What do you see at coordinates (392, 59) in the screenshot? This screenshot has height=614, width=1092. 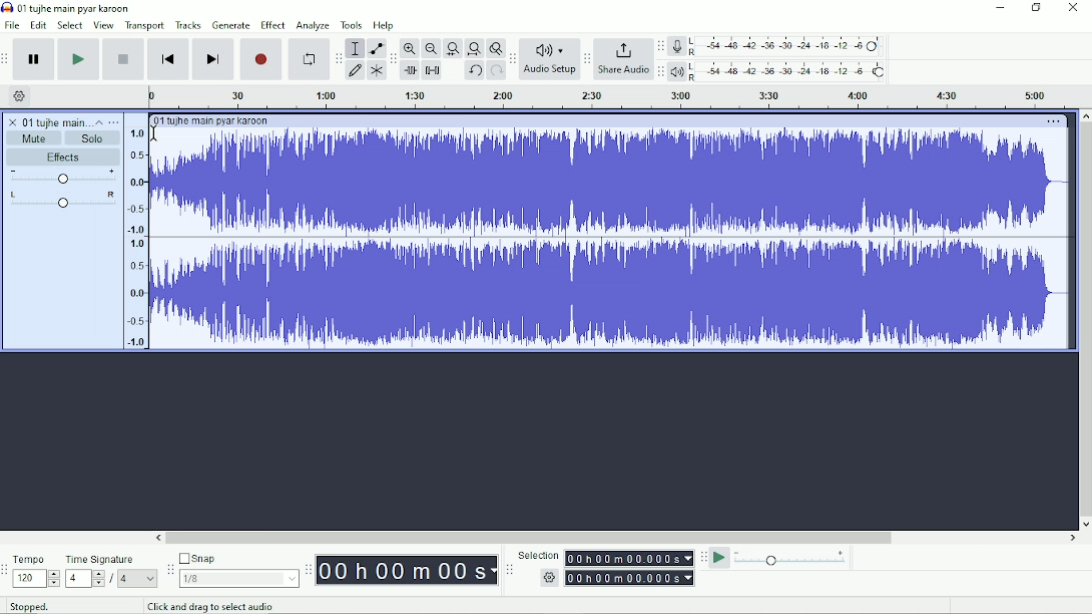 I see `Audacity edit toolbar` at bounding box center [392, 59].